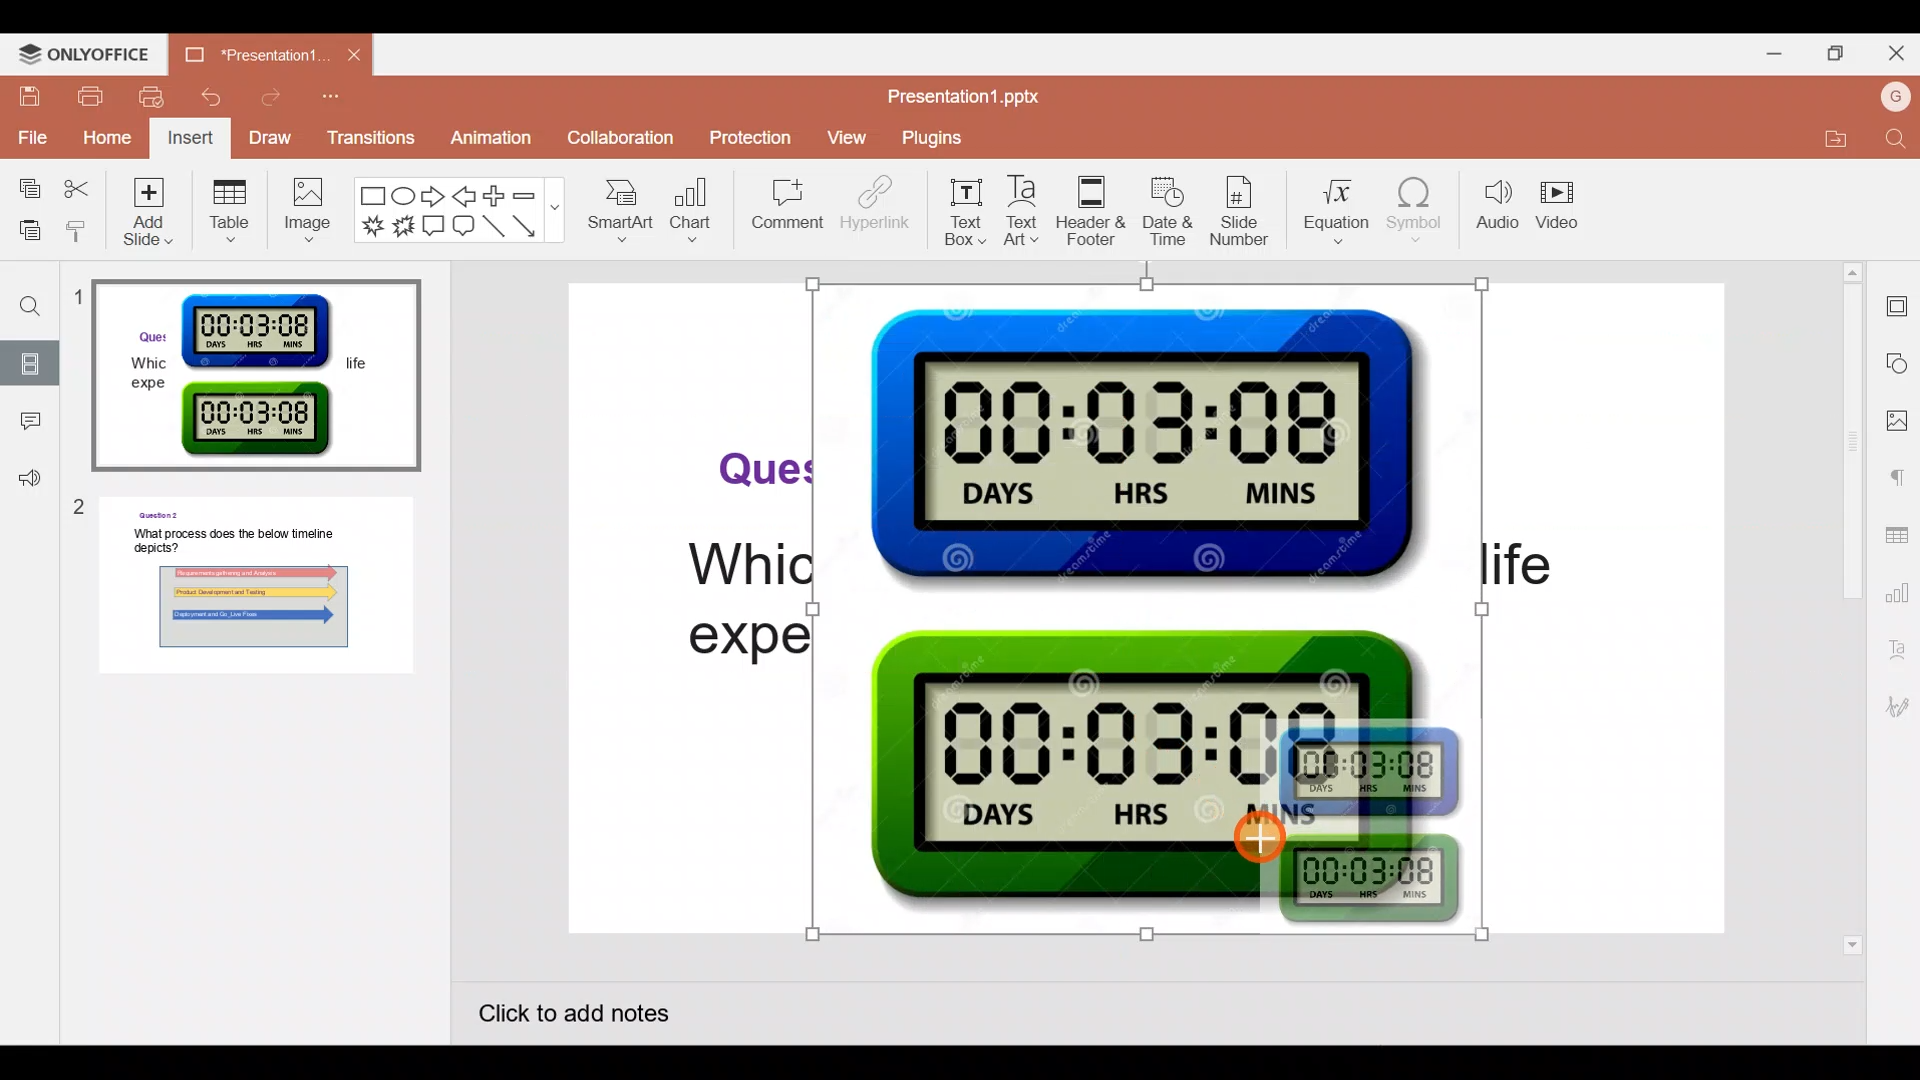 This screenshot has height=1080, width=1920. Describe the element at coordinates (434, 230) in the screenshot. I see `Rectangular callout` at that location.